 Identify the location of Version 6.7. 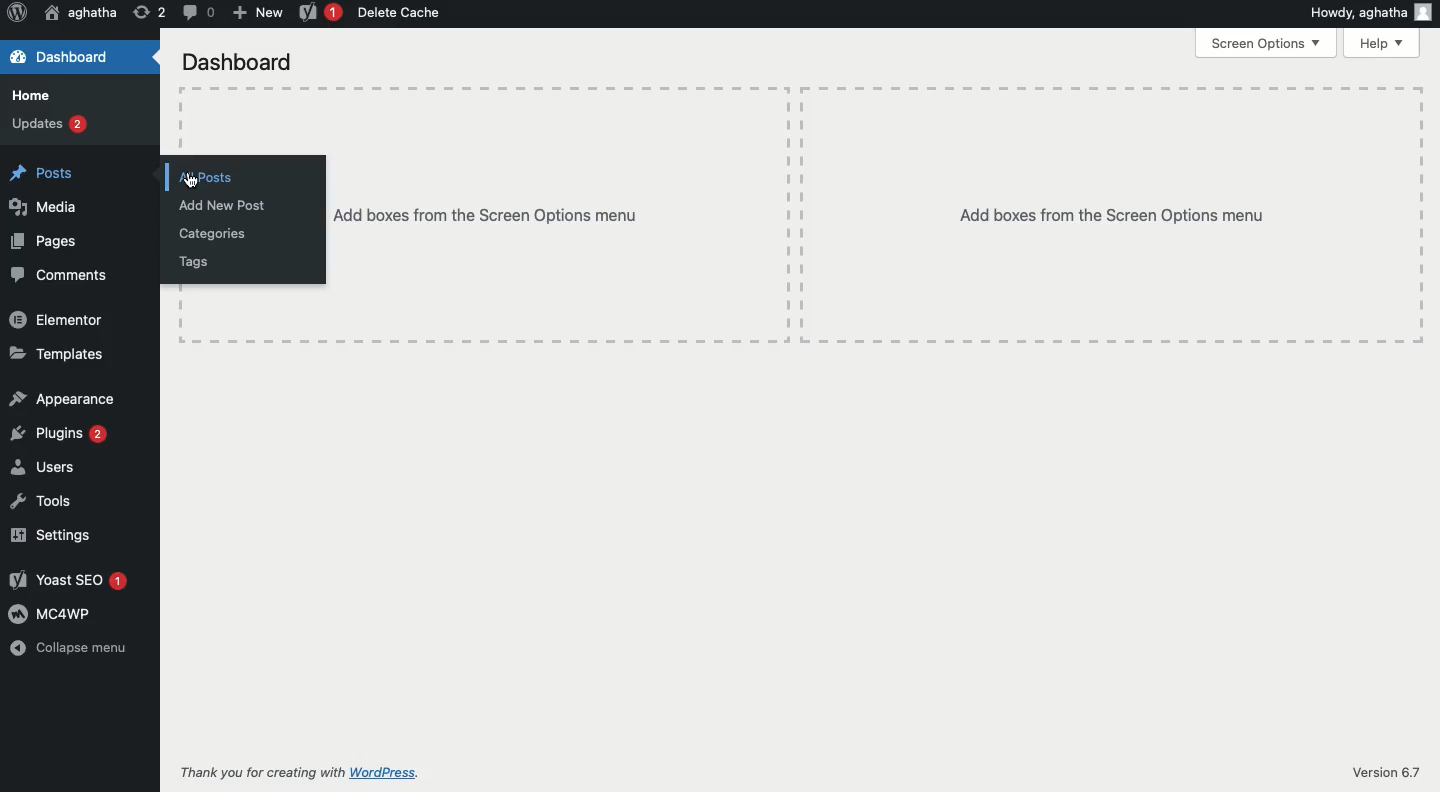
(1378, 773).